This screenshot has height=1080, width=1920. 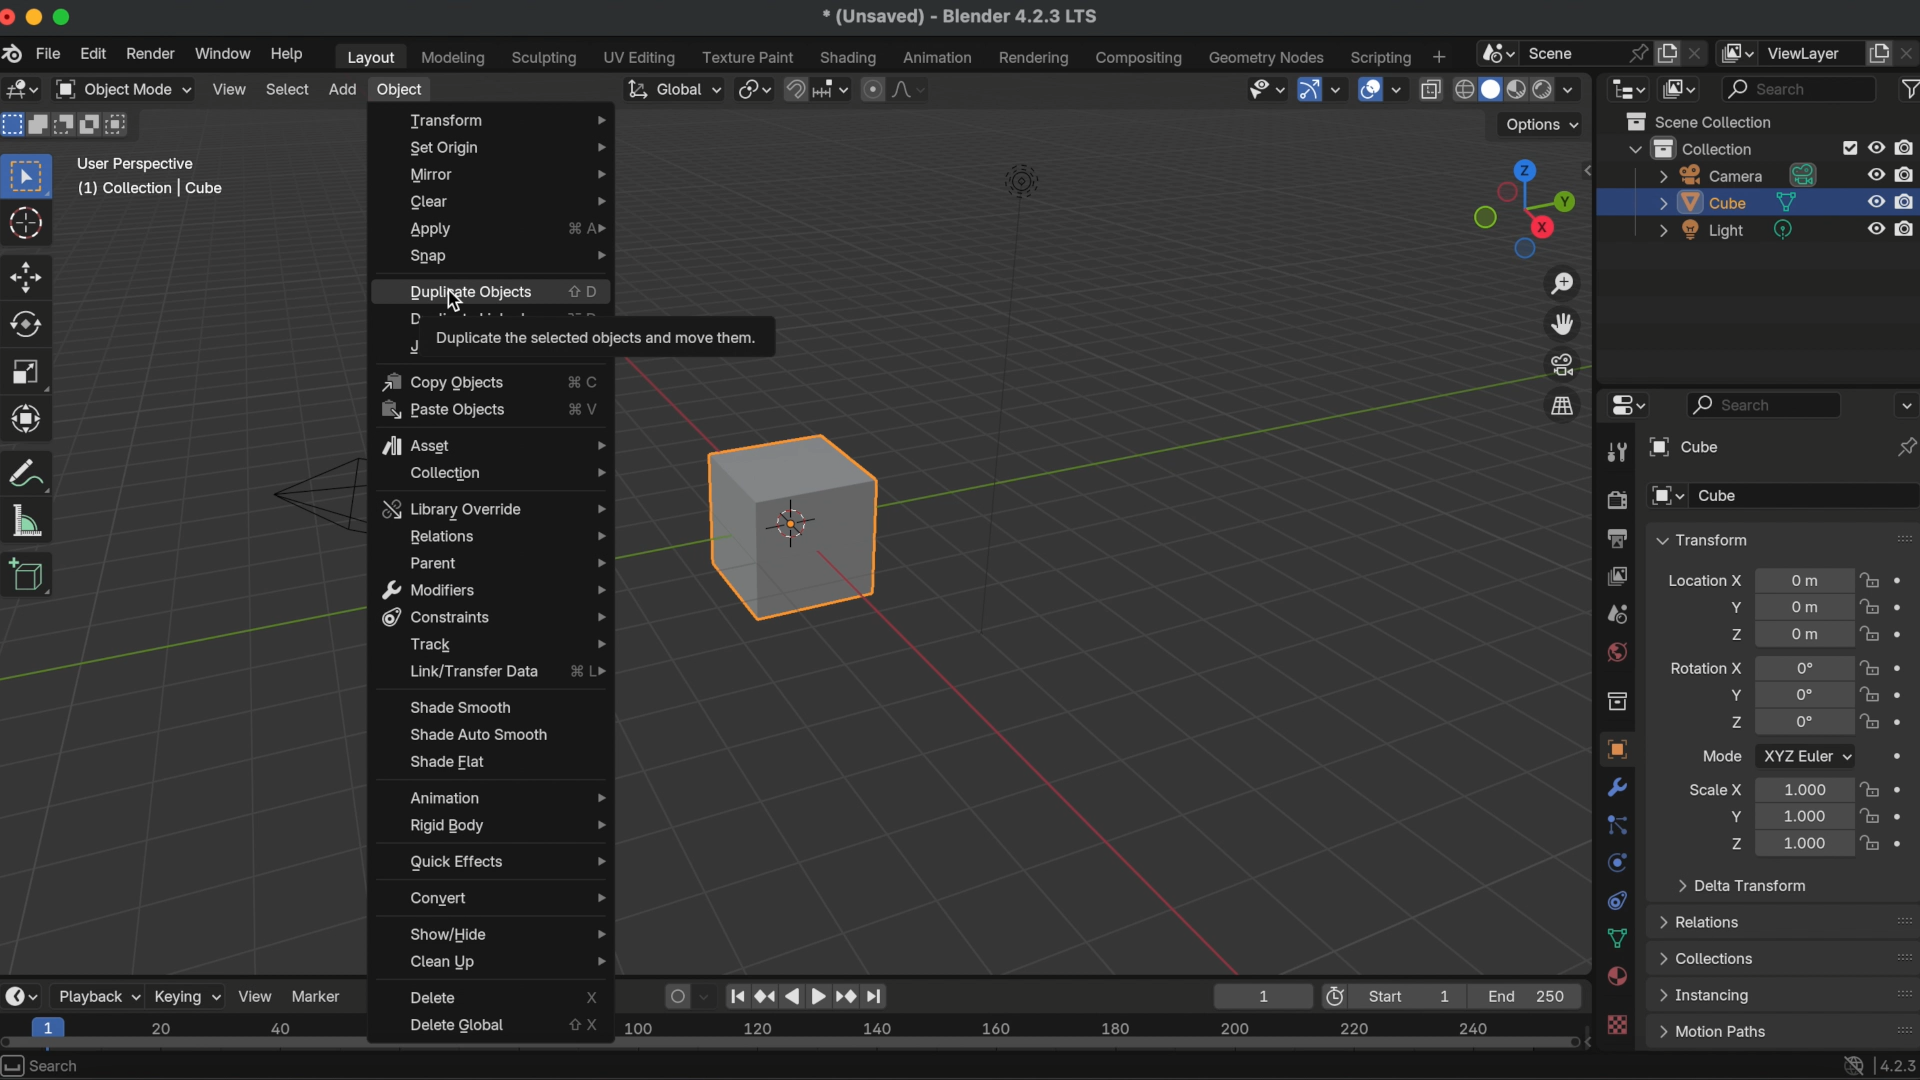 What do you see at coordinates (1735, 634) in the screenshot?
I see `location Z` at bounding box center [1735, 634].